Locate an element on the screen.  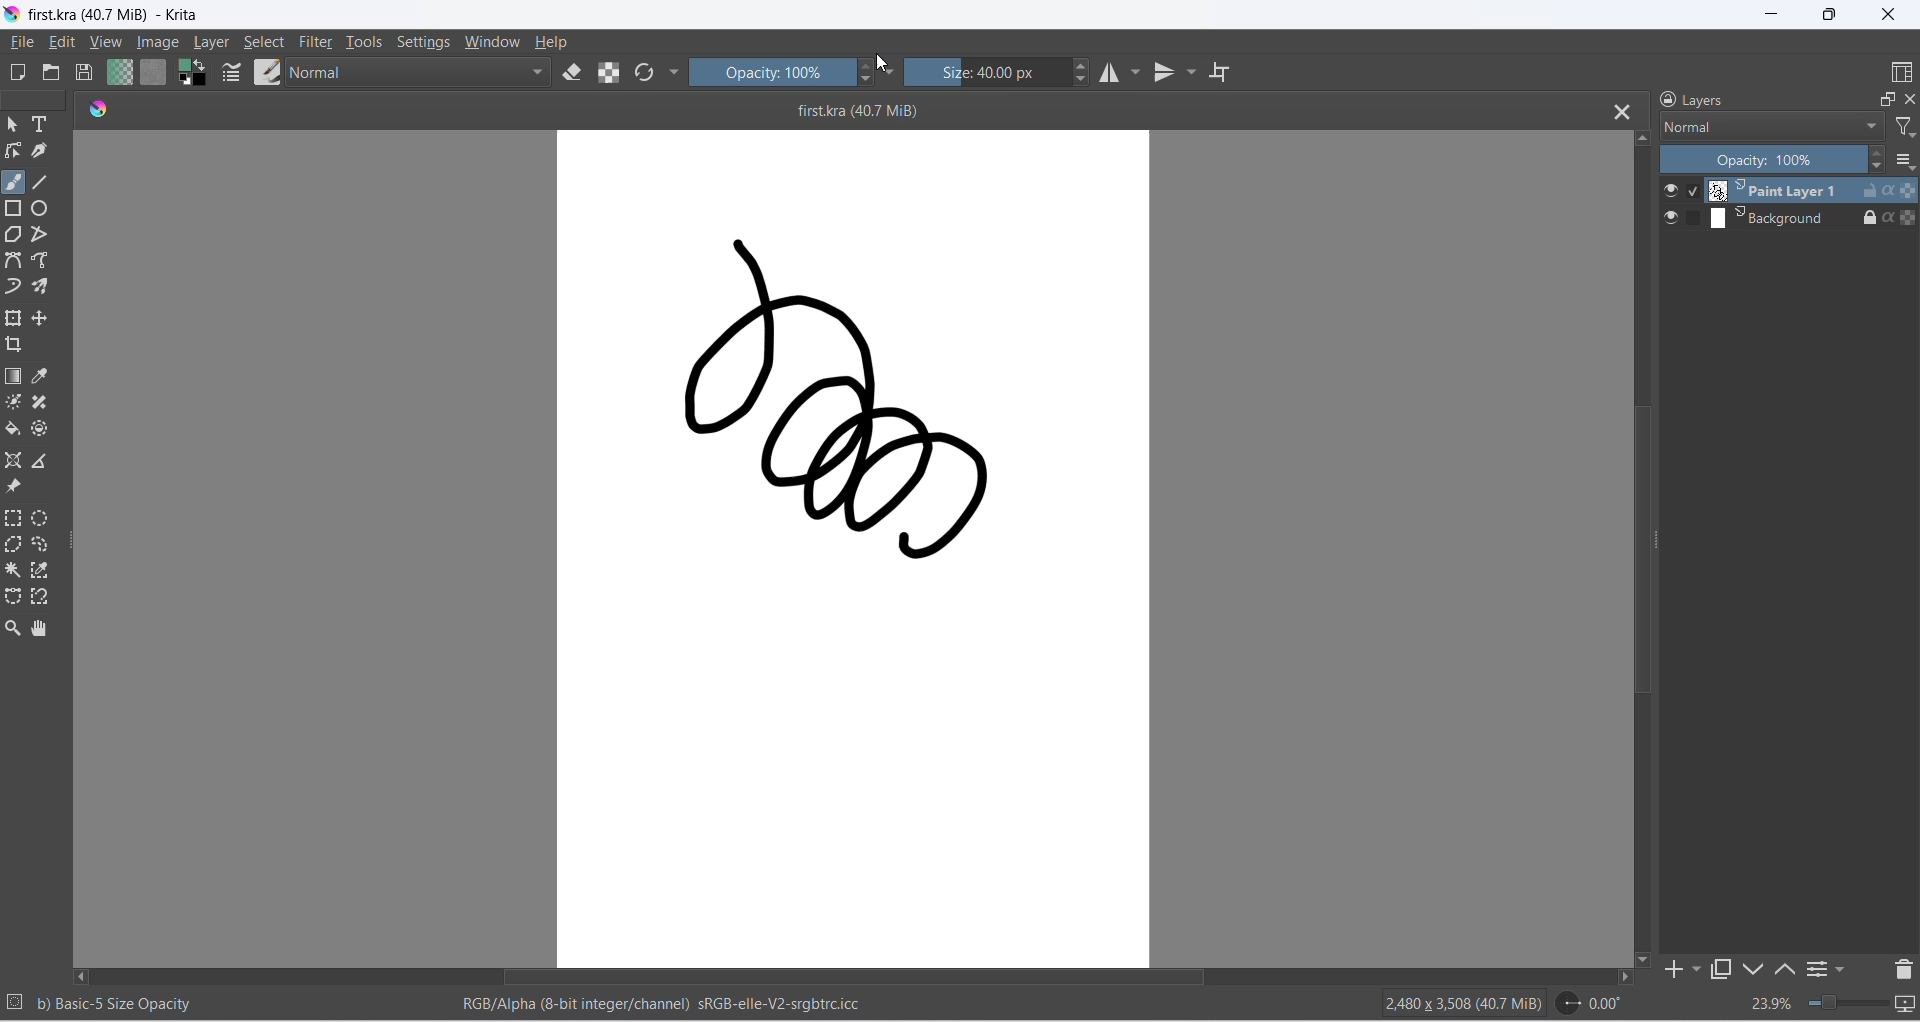
edit brush setting is located at coordinates (232, 72).